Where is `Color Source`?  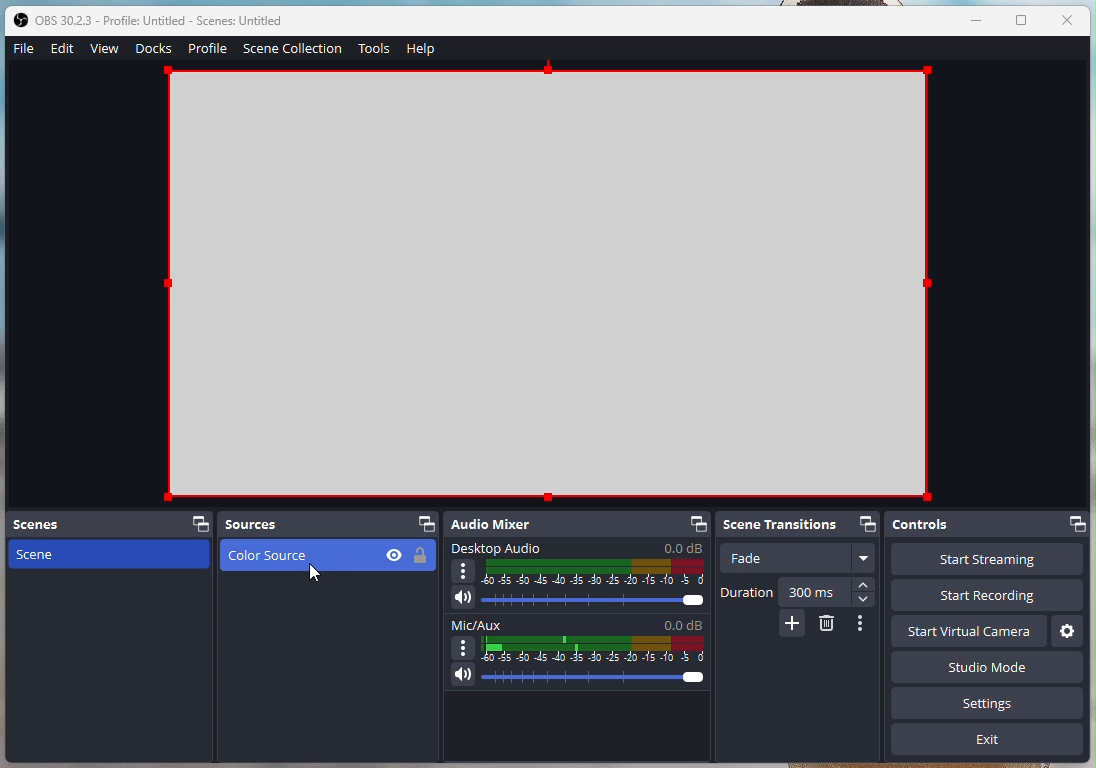 Color Source is located at coordinates (548, 283).